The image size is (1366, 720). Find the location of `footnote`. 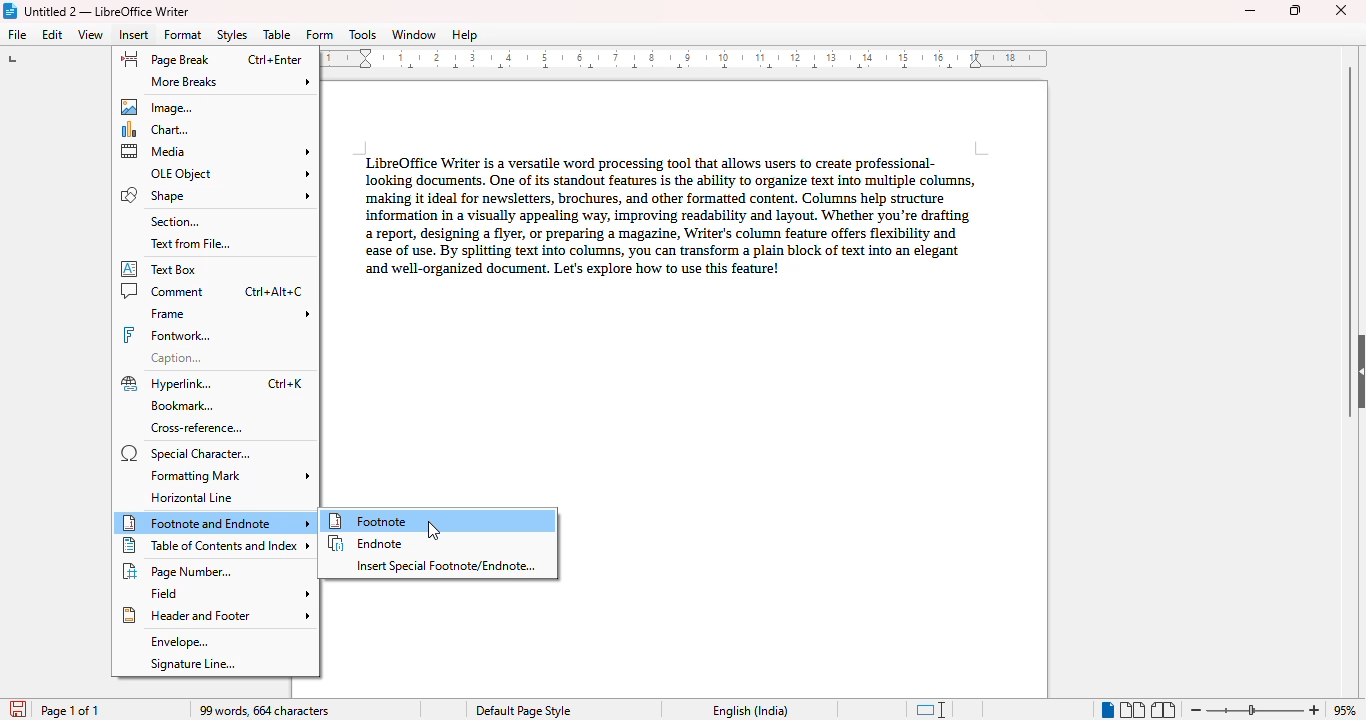

footnote is located at coordinates (440, 520).